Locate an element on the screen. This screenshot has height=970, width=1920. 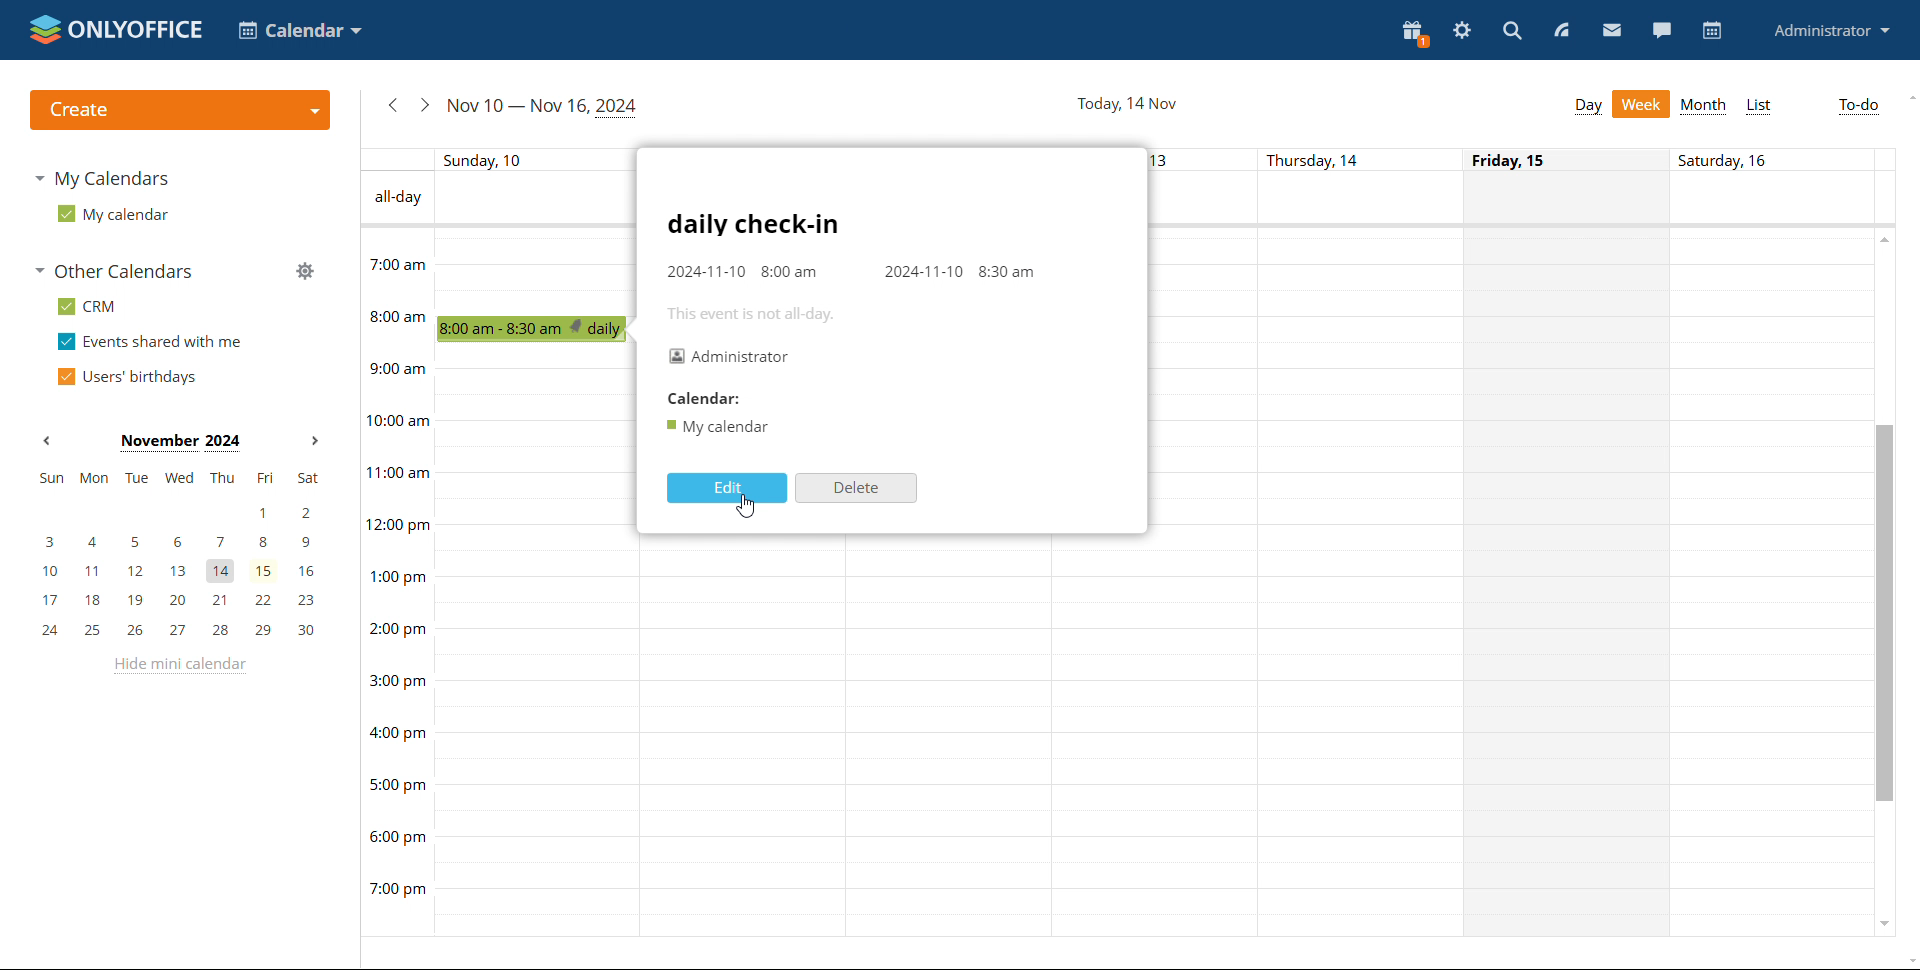
week view is located at coordinates (1642, 104).